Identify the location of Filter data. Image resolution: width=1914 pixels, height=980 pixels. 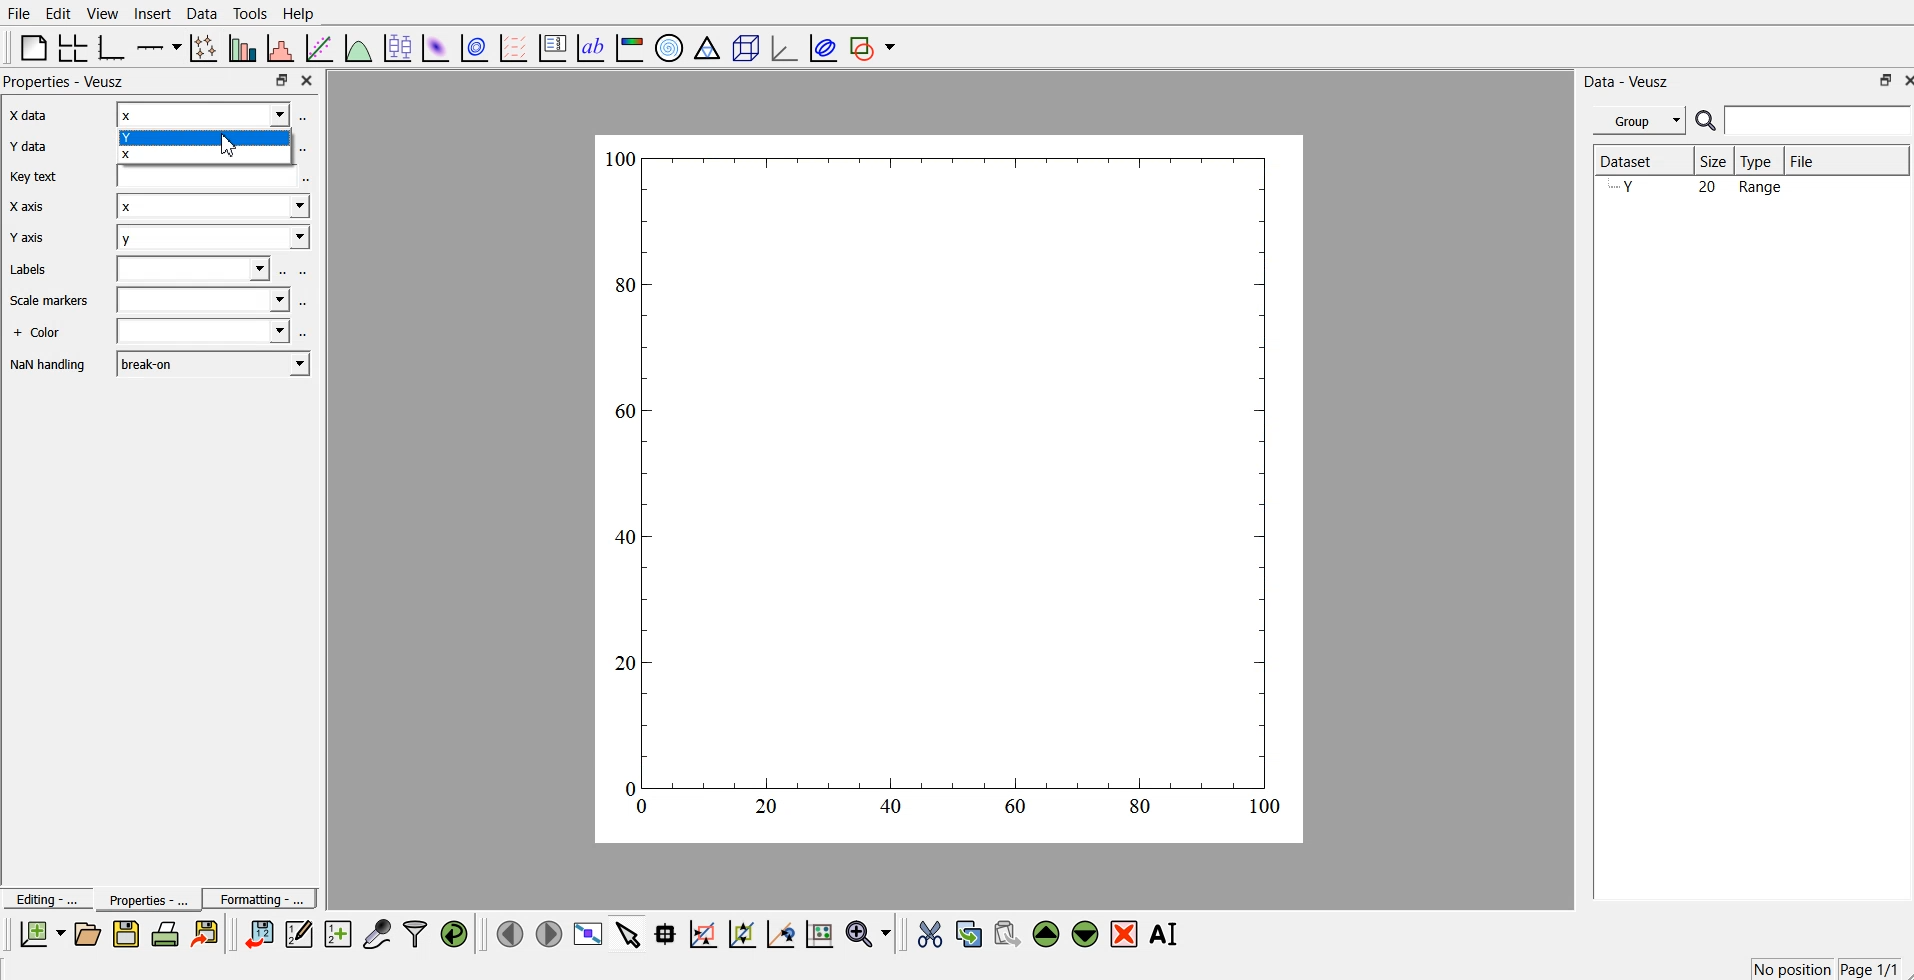
(417, 933).